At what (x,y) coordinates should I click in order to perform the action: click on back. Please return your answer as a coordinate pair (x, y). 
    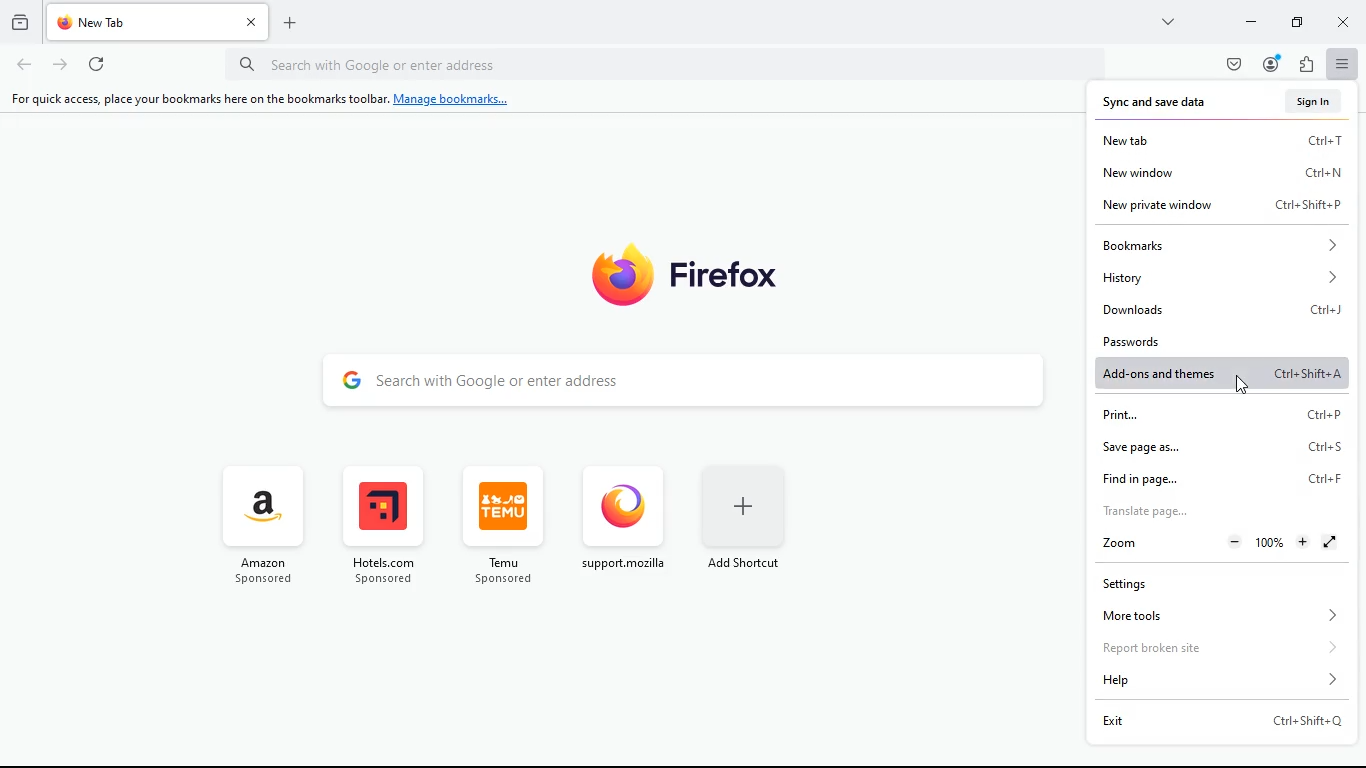
    Looking at the image, I should click on (19, 66).